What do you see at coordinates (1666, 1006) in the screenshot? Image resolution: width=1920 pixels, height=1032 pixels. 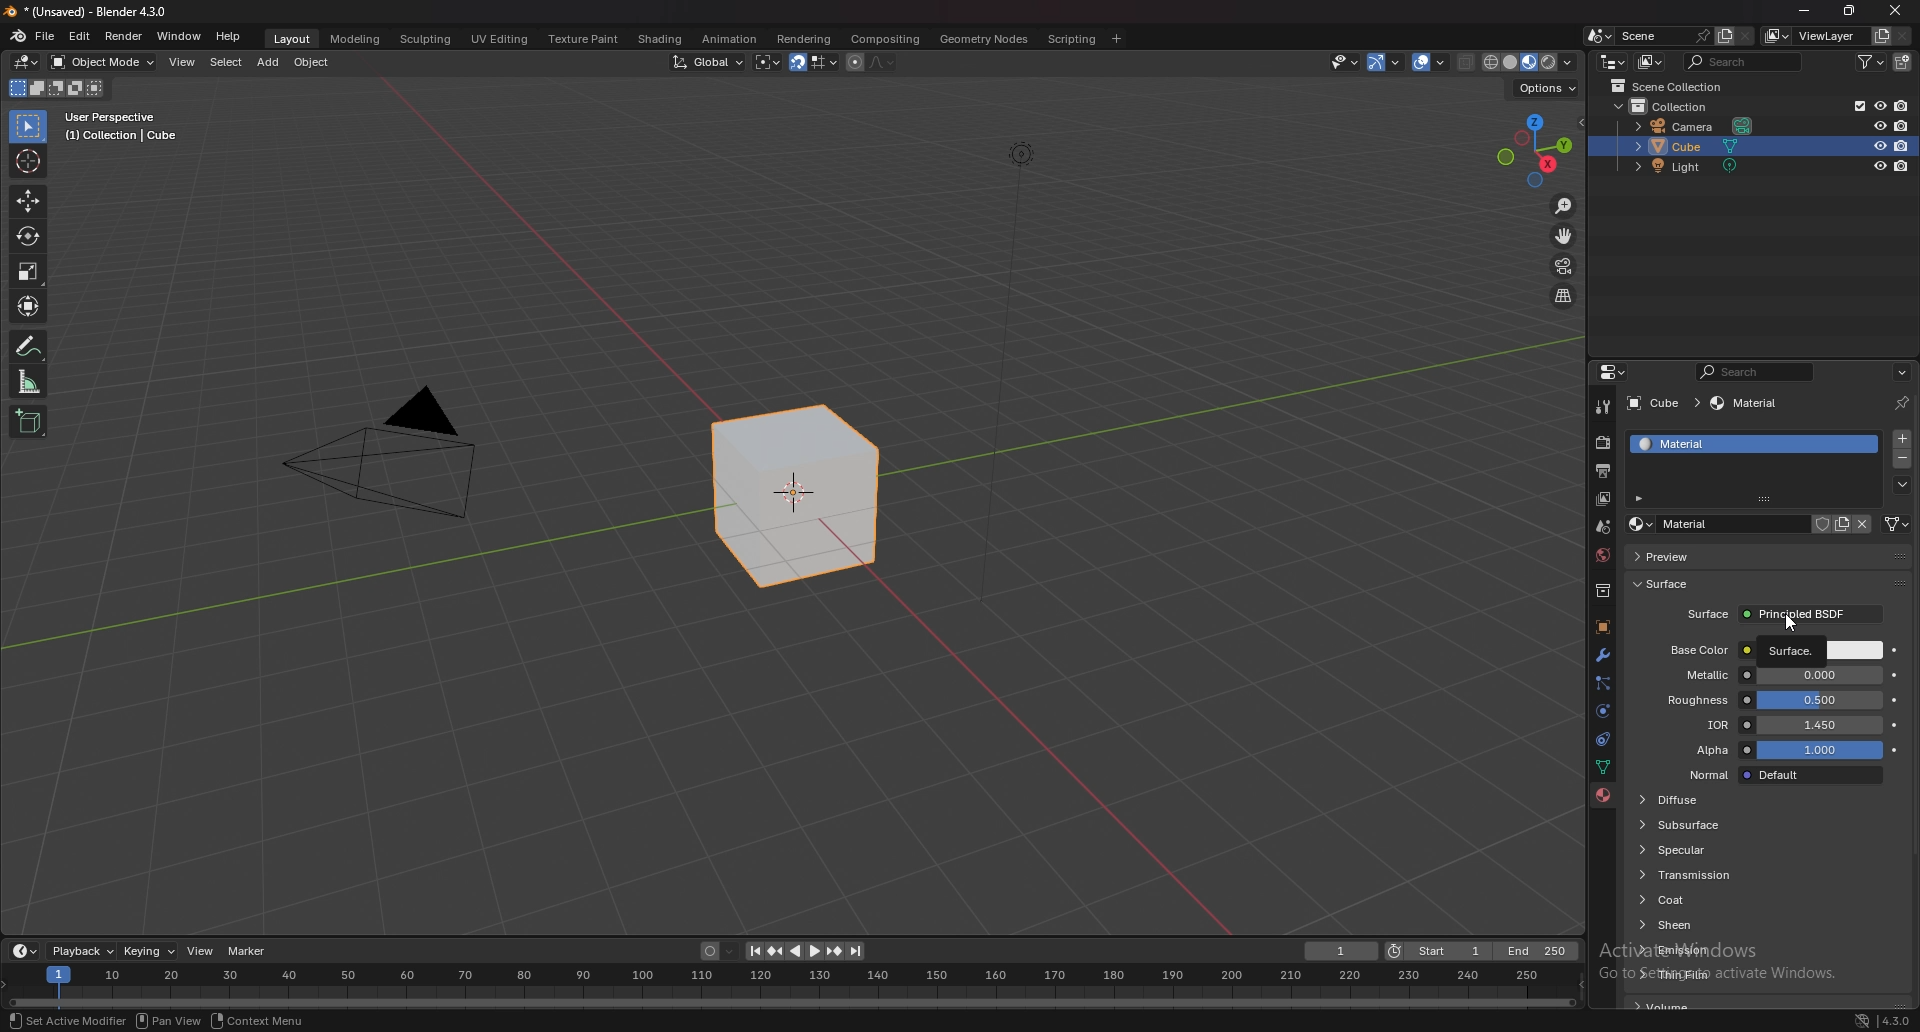 I see `volume` at bounding box center [1666, 1006].